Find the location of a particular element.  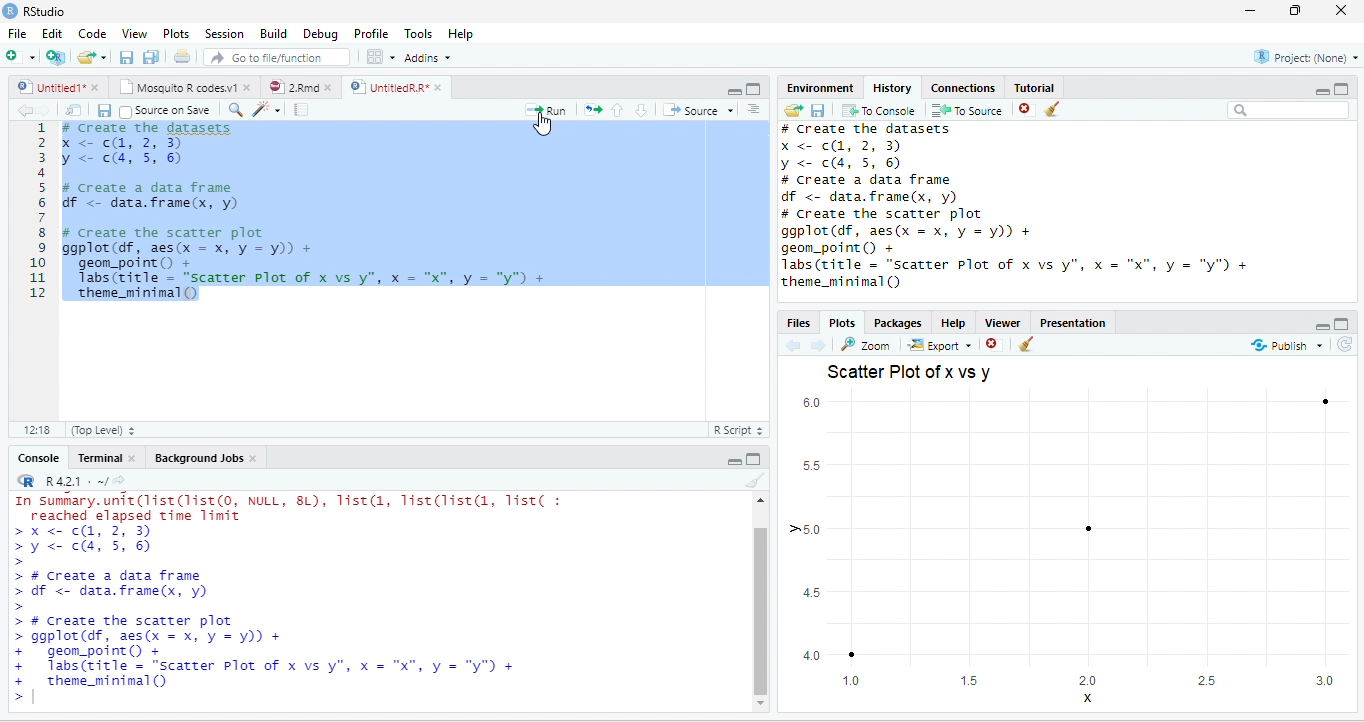

File is located at coordinates (18, 33).